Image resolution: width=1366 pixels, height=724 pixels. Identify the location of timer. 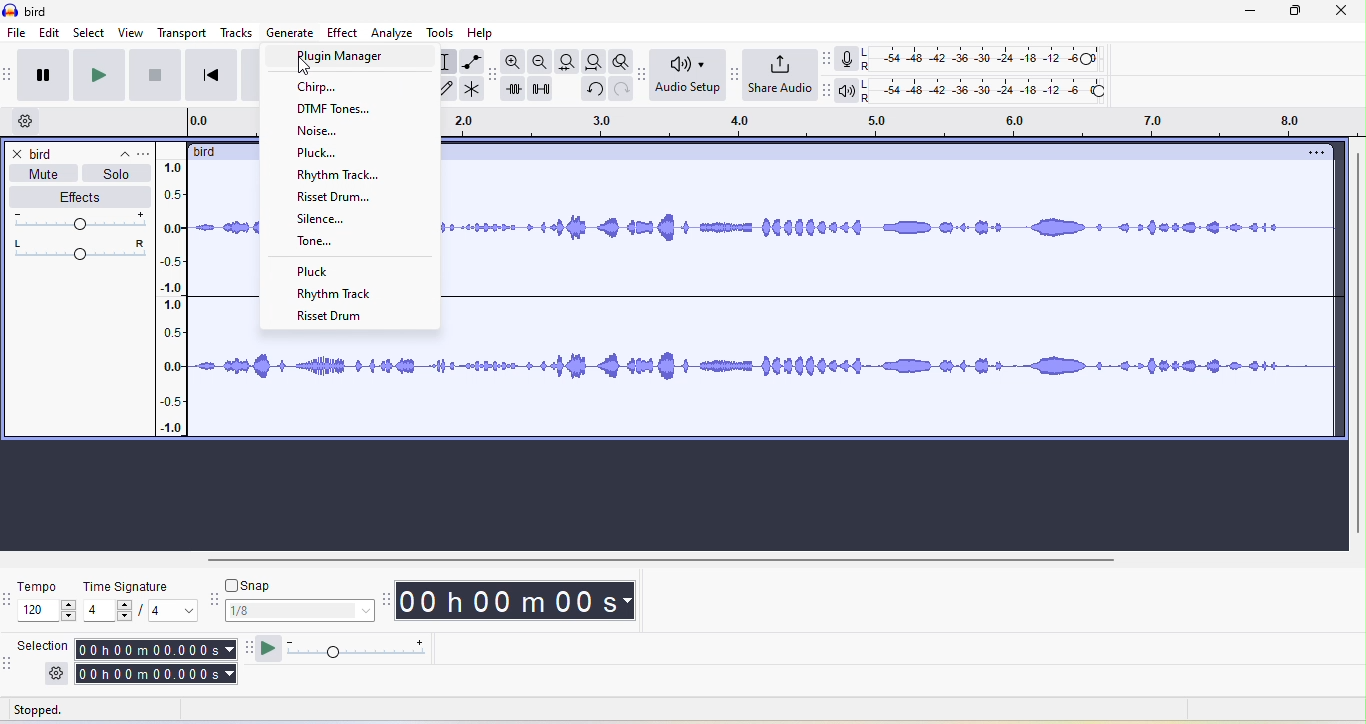
(519, 603).